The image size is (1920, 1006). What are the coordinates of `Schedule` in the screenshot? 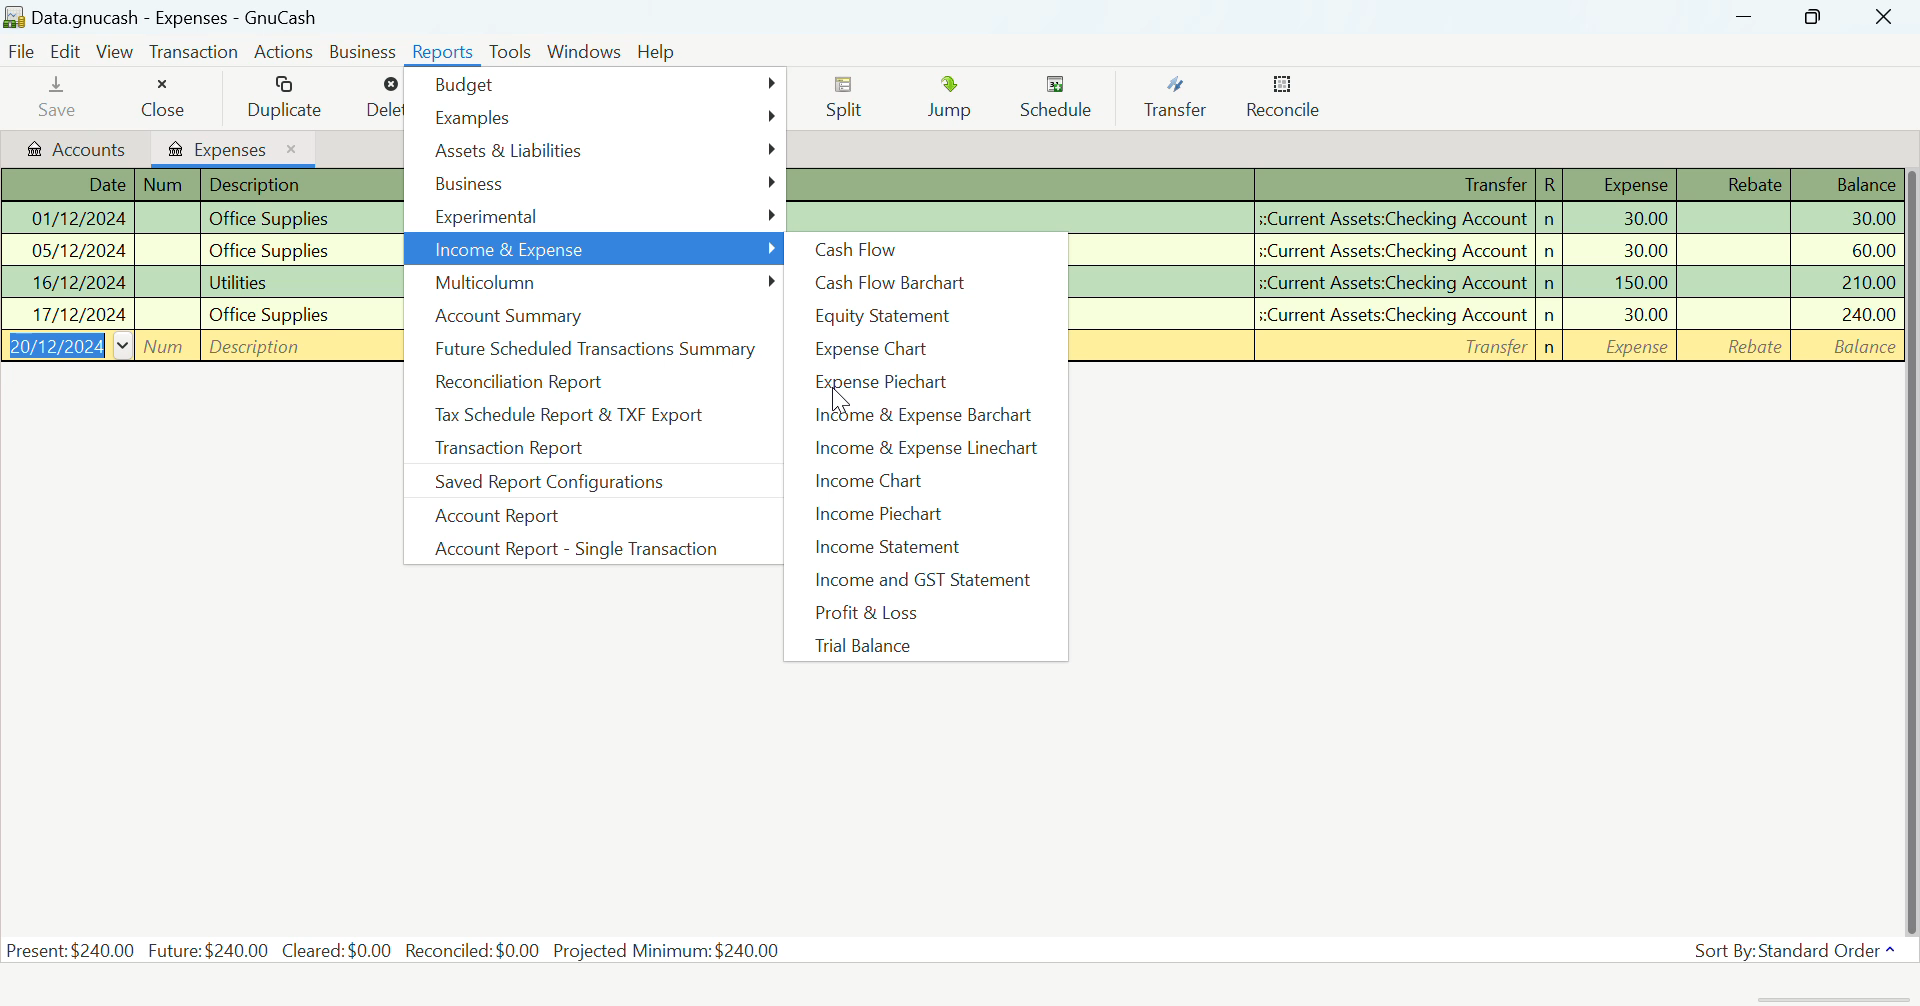 It's located at (1058, 101).